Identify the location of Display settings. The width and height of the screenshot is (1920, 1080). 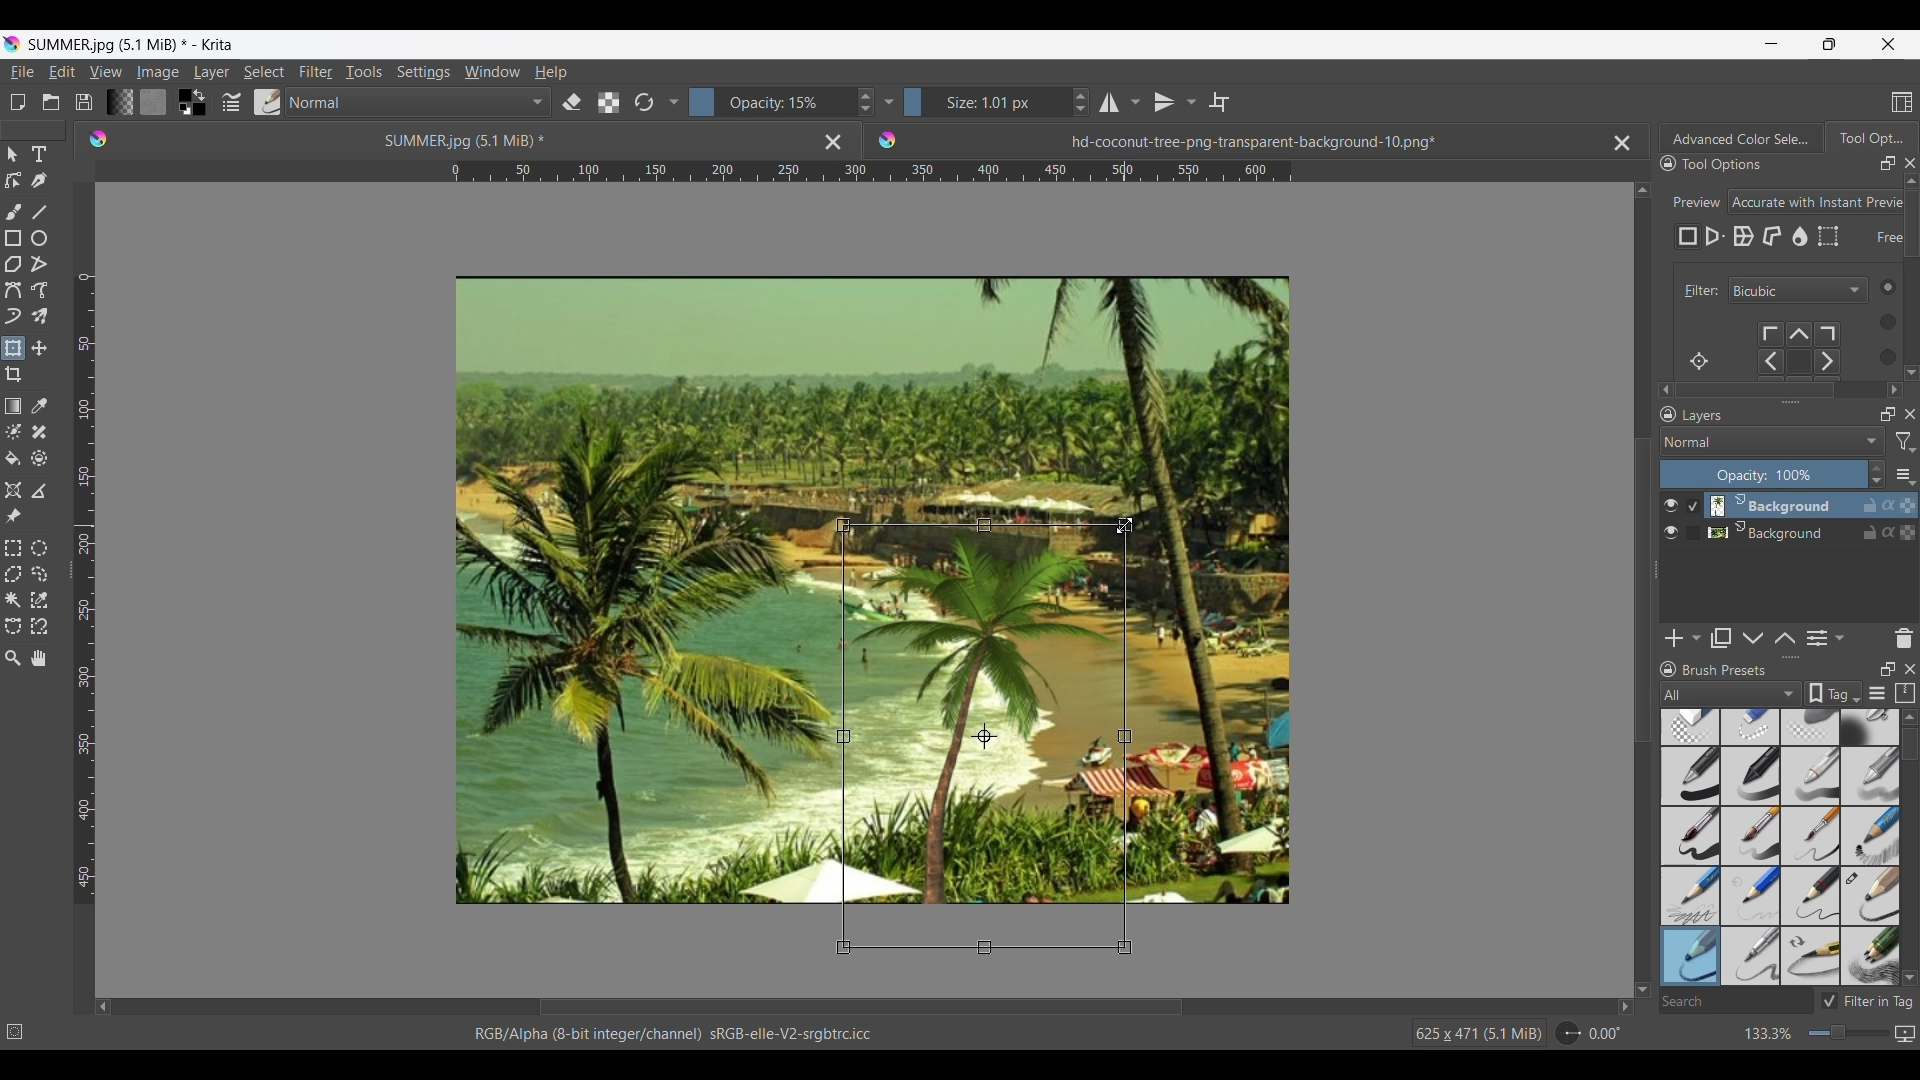
(1877, 695).